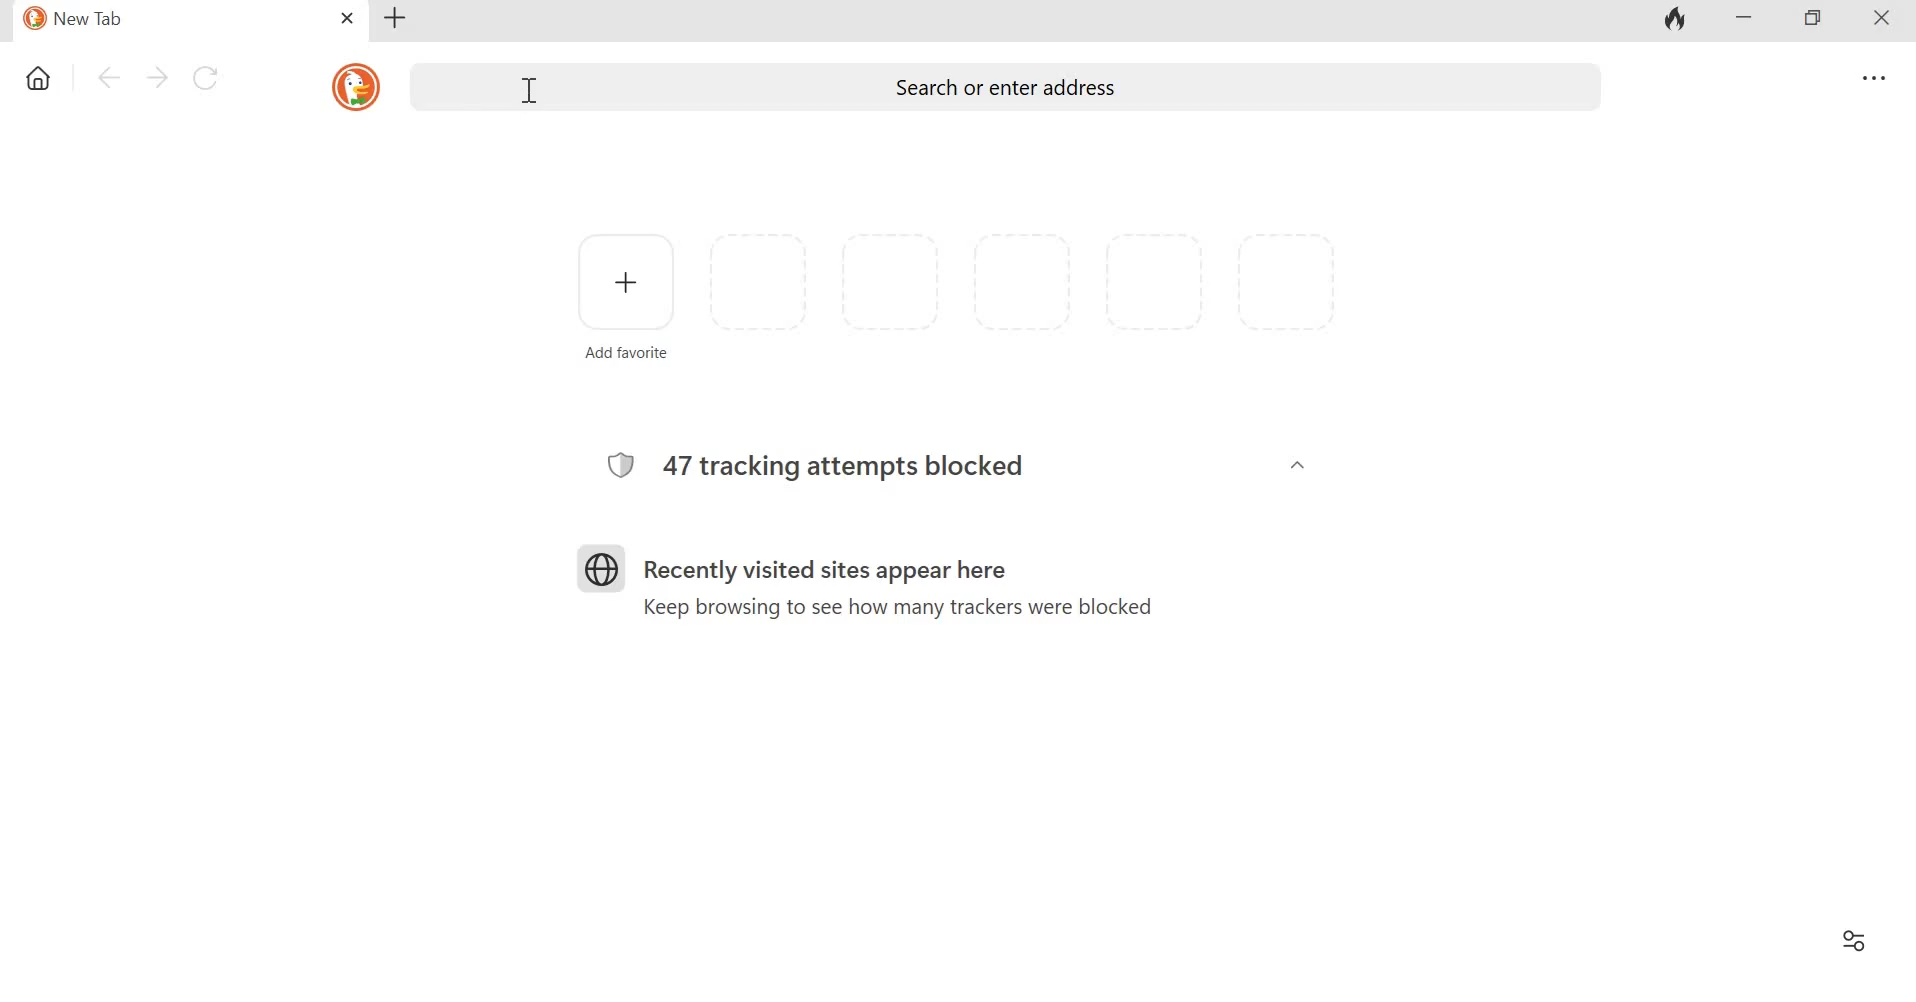  Describe the element at coordinates (530, 92) in the screenshot. I see `Cursor` at that location.